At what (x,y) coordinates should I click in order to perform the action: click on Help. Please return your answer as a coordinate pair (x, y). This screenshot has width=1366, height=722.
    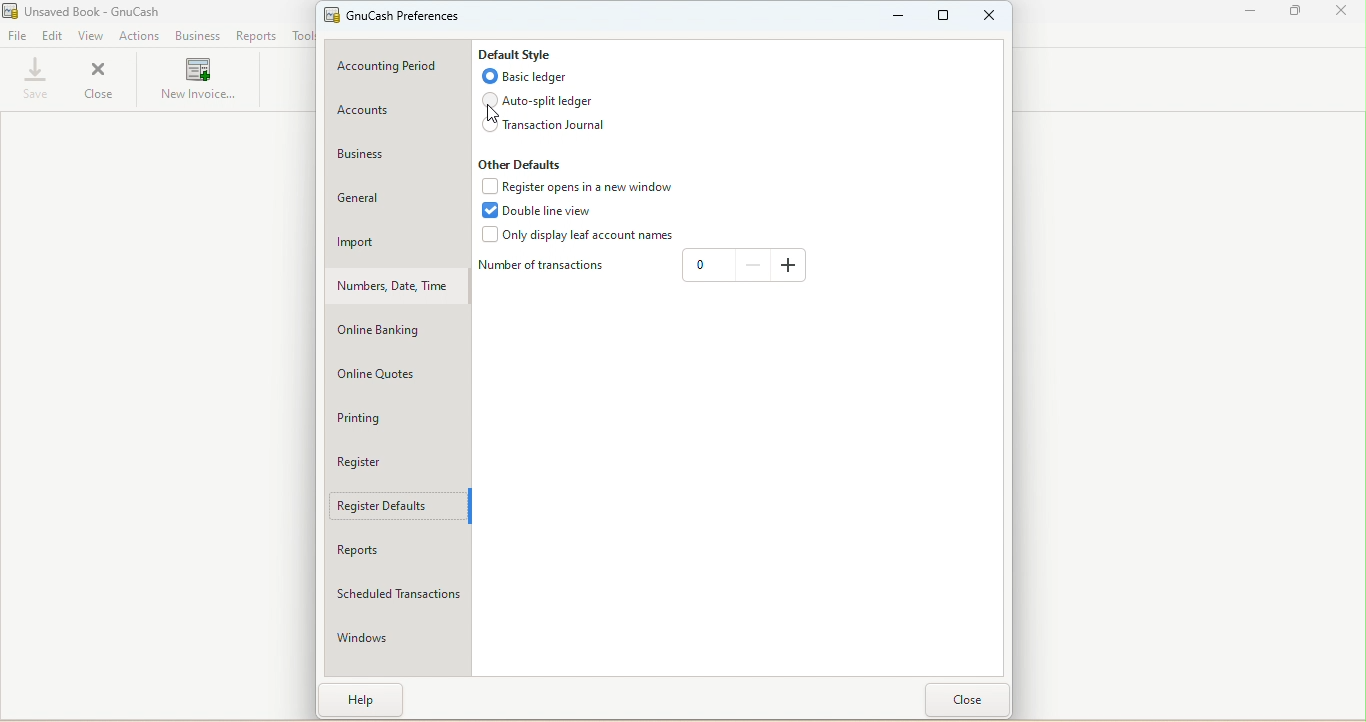
    Looking at the image, I should click on (365, 701).